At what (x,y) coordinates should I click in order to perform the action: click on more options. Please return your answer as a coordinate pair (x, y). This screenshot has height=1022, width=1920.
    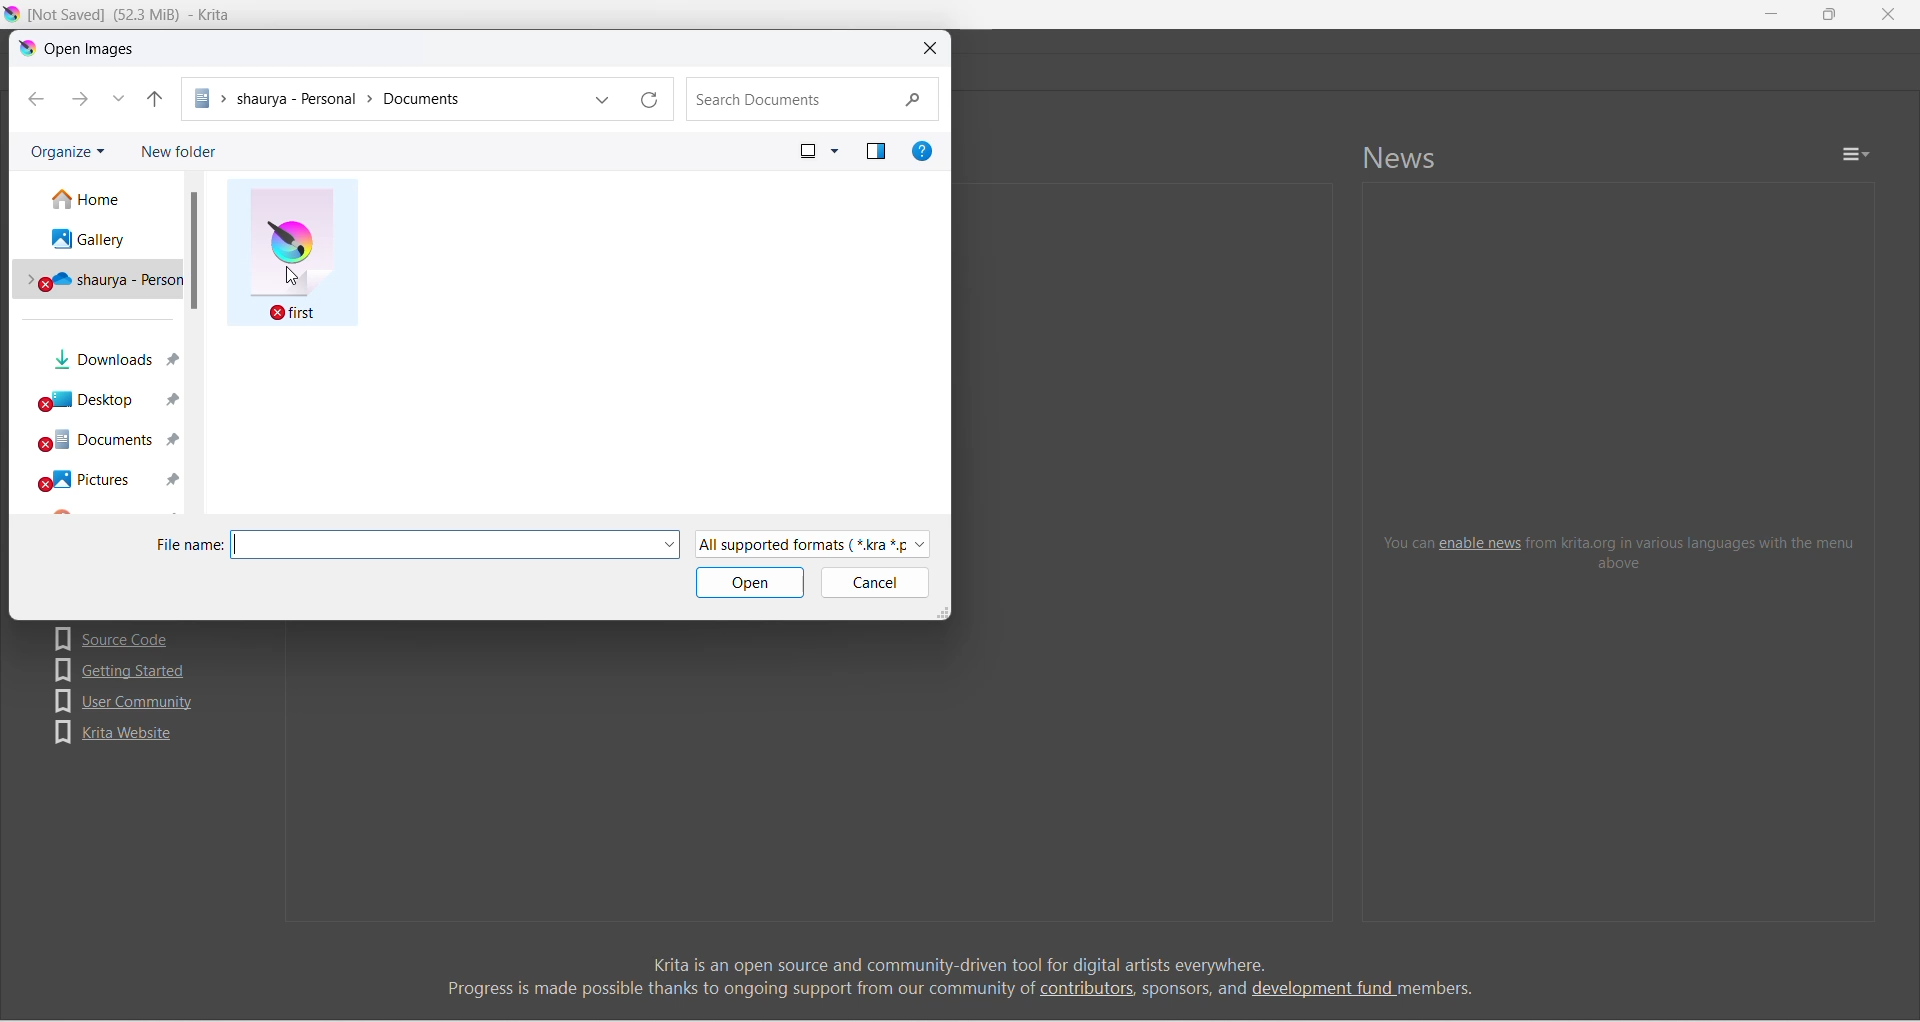
    Looking at the image, I should click on (836, 151).